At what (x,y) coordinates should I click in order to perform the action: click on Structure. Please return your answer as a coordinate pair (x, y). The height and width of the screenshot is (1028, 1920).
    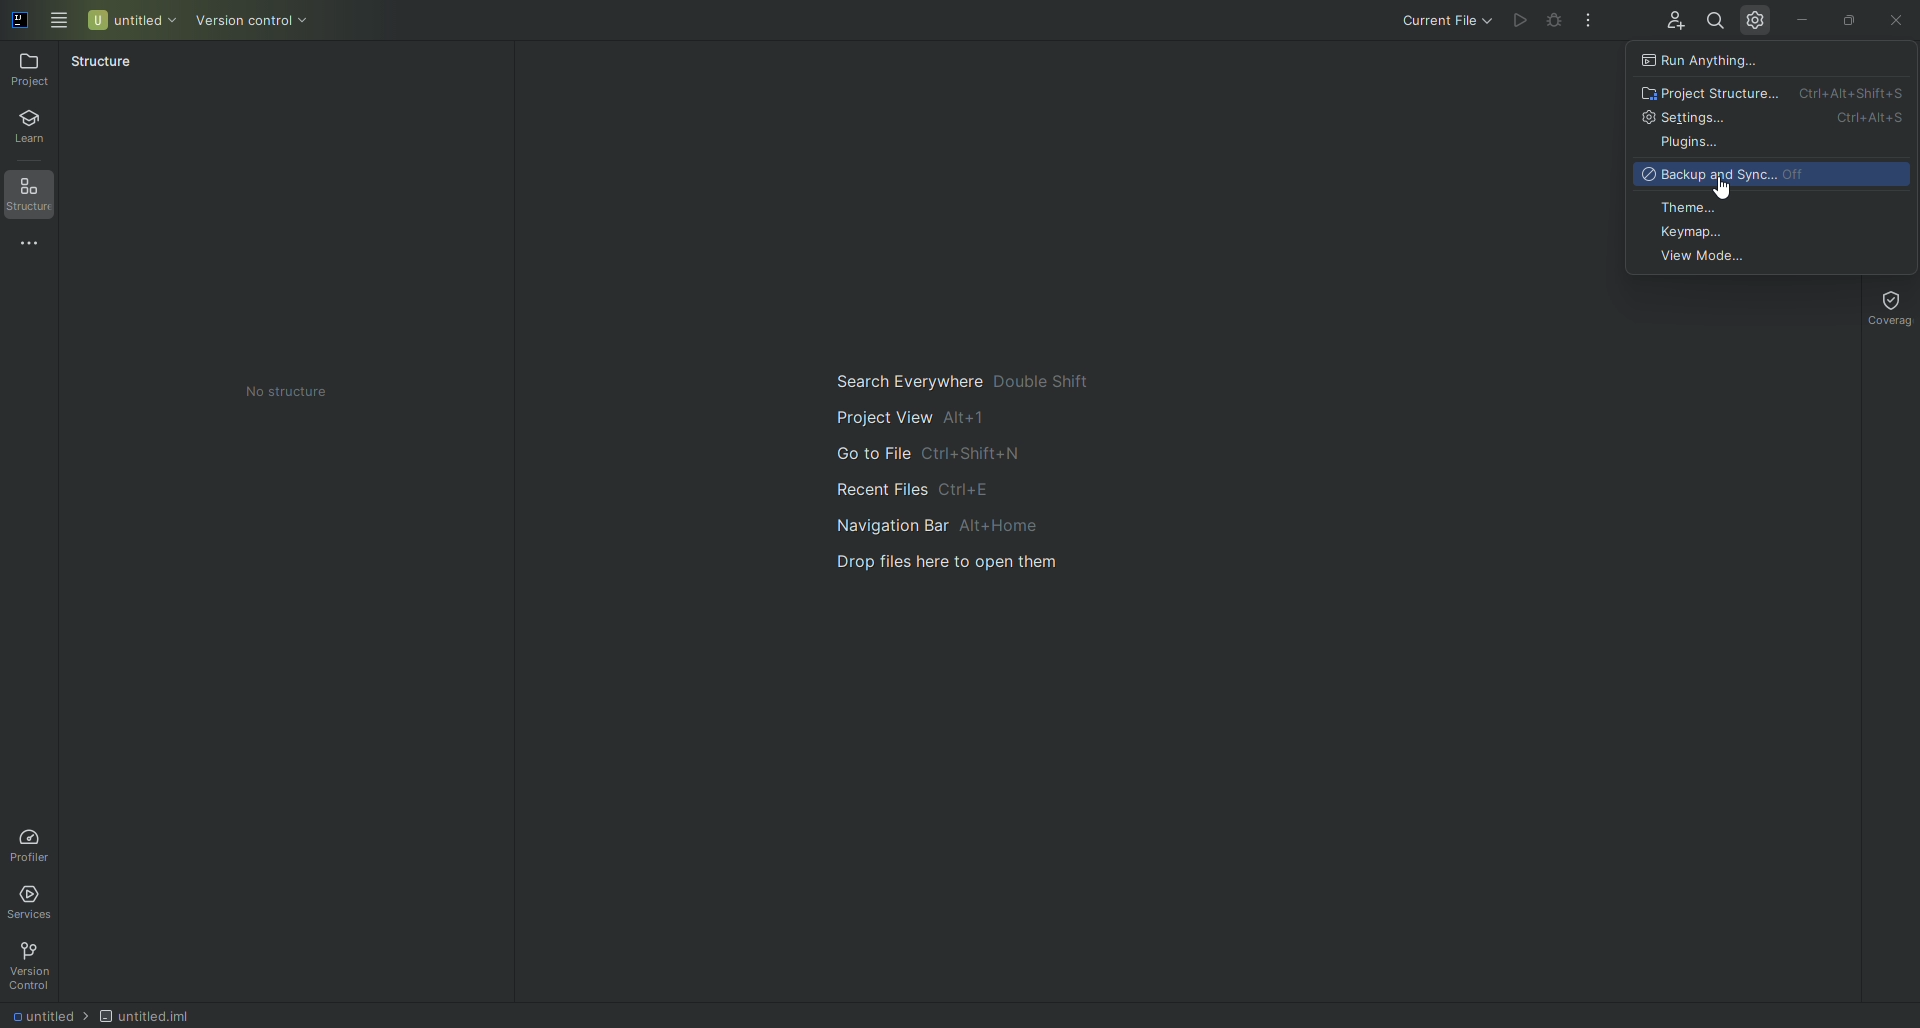
    Looking at the image, I should click on (37, 197).